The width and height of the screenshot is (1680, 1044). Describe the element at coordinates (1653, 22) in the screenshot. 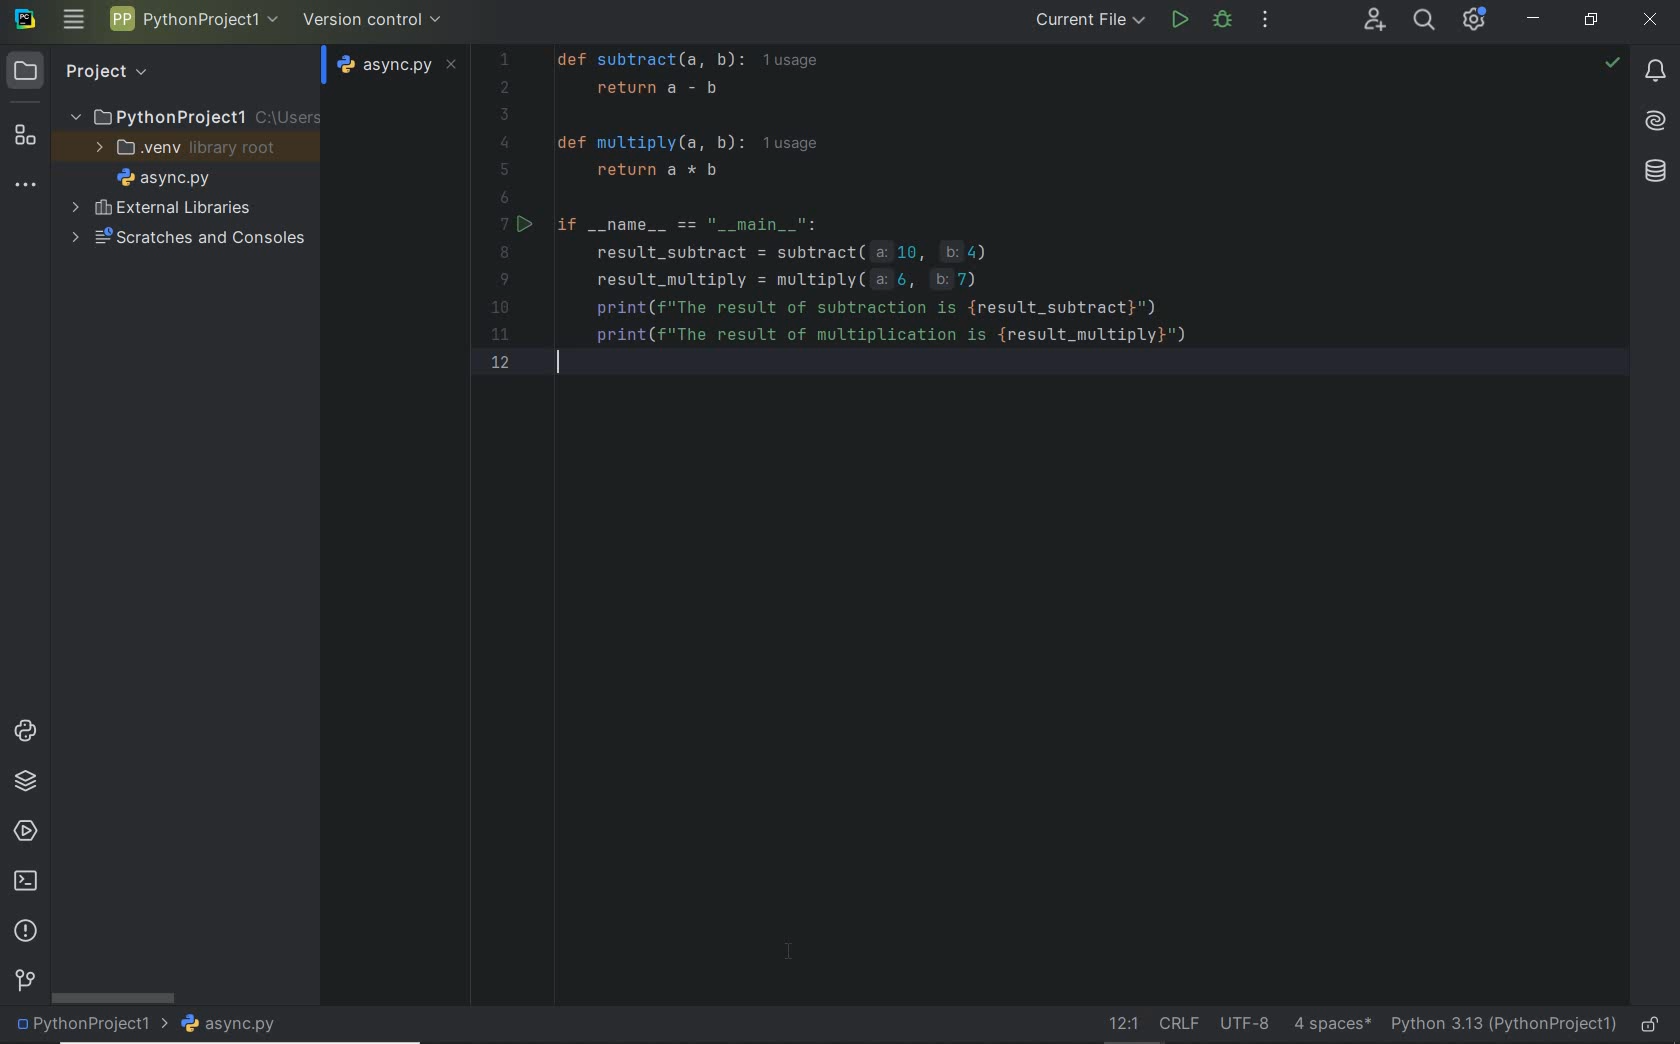

I see `close` at that location.